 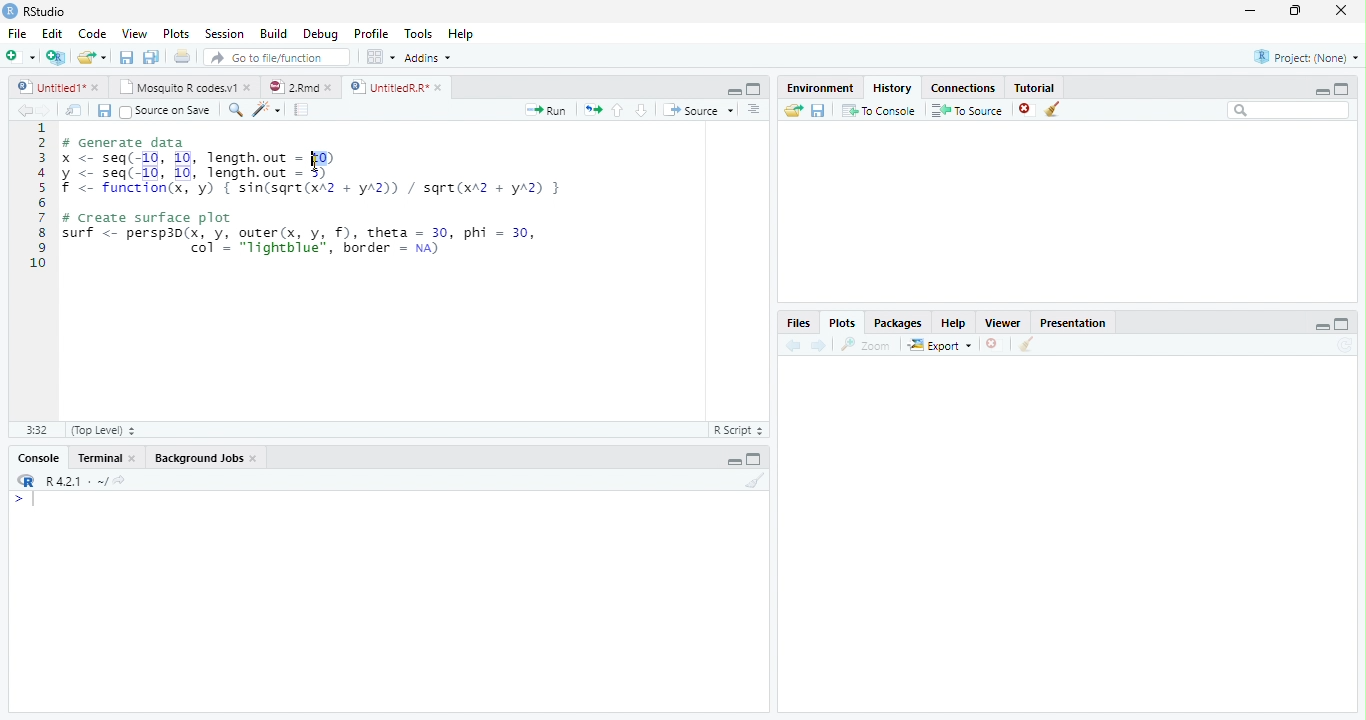 I want to click on Close, so click(x=254, y=458).